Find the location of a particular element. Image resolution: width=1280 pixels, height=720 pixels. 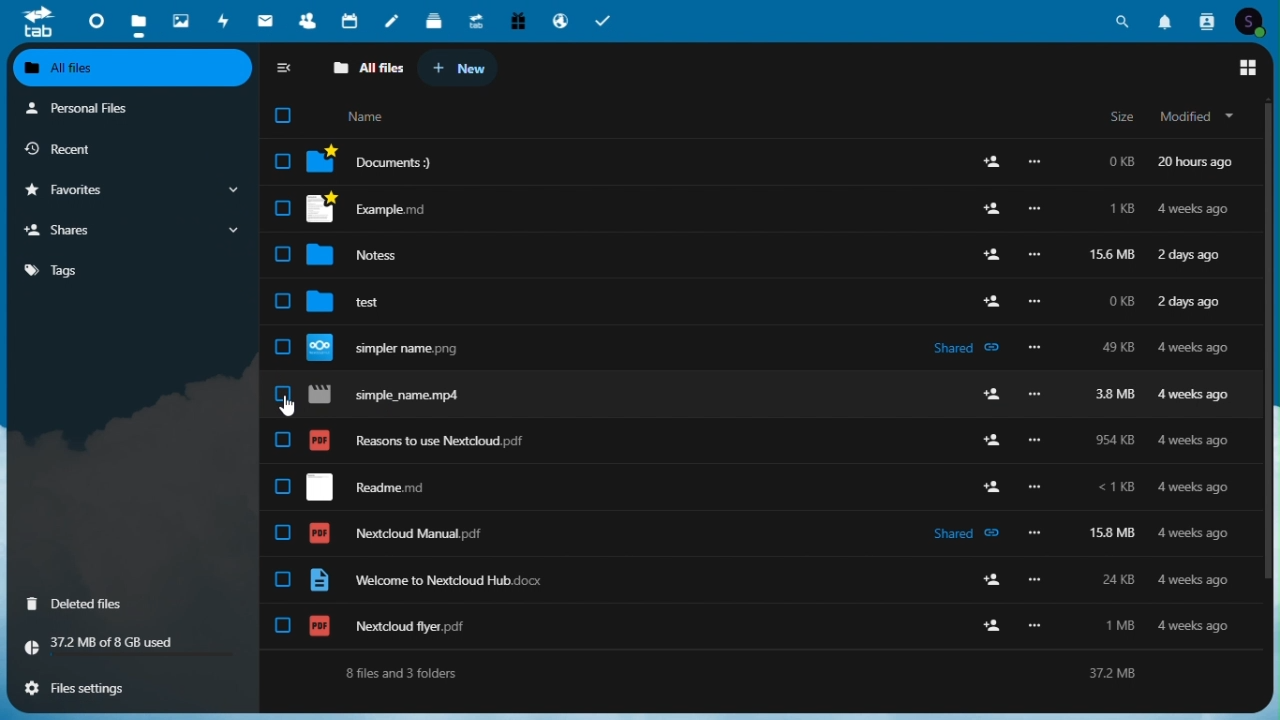

tasks is located at coordinates (607, 20).